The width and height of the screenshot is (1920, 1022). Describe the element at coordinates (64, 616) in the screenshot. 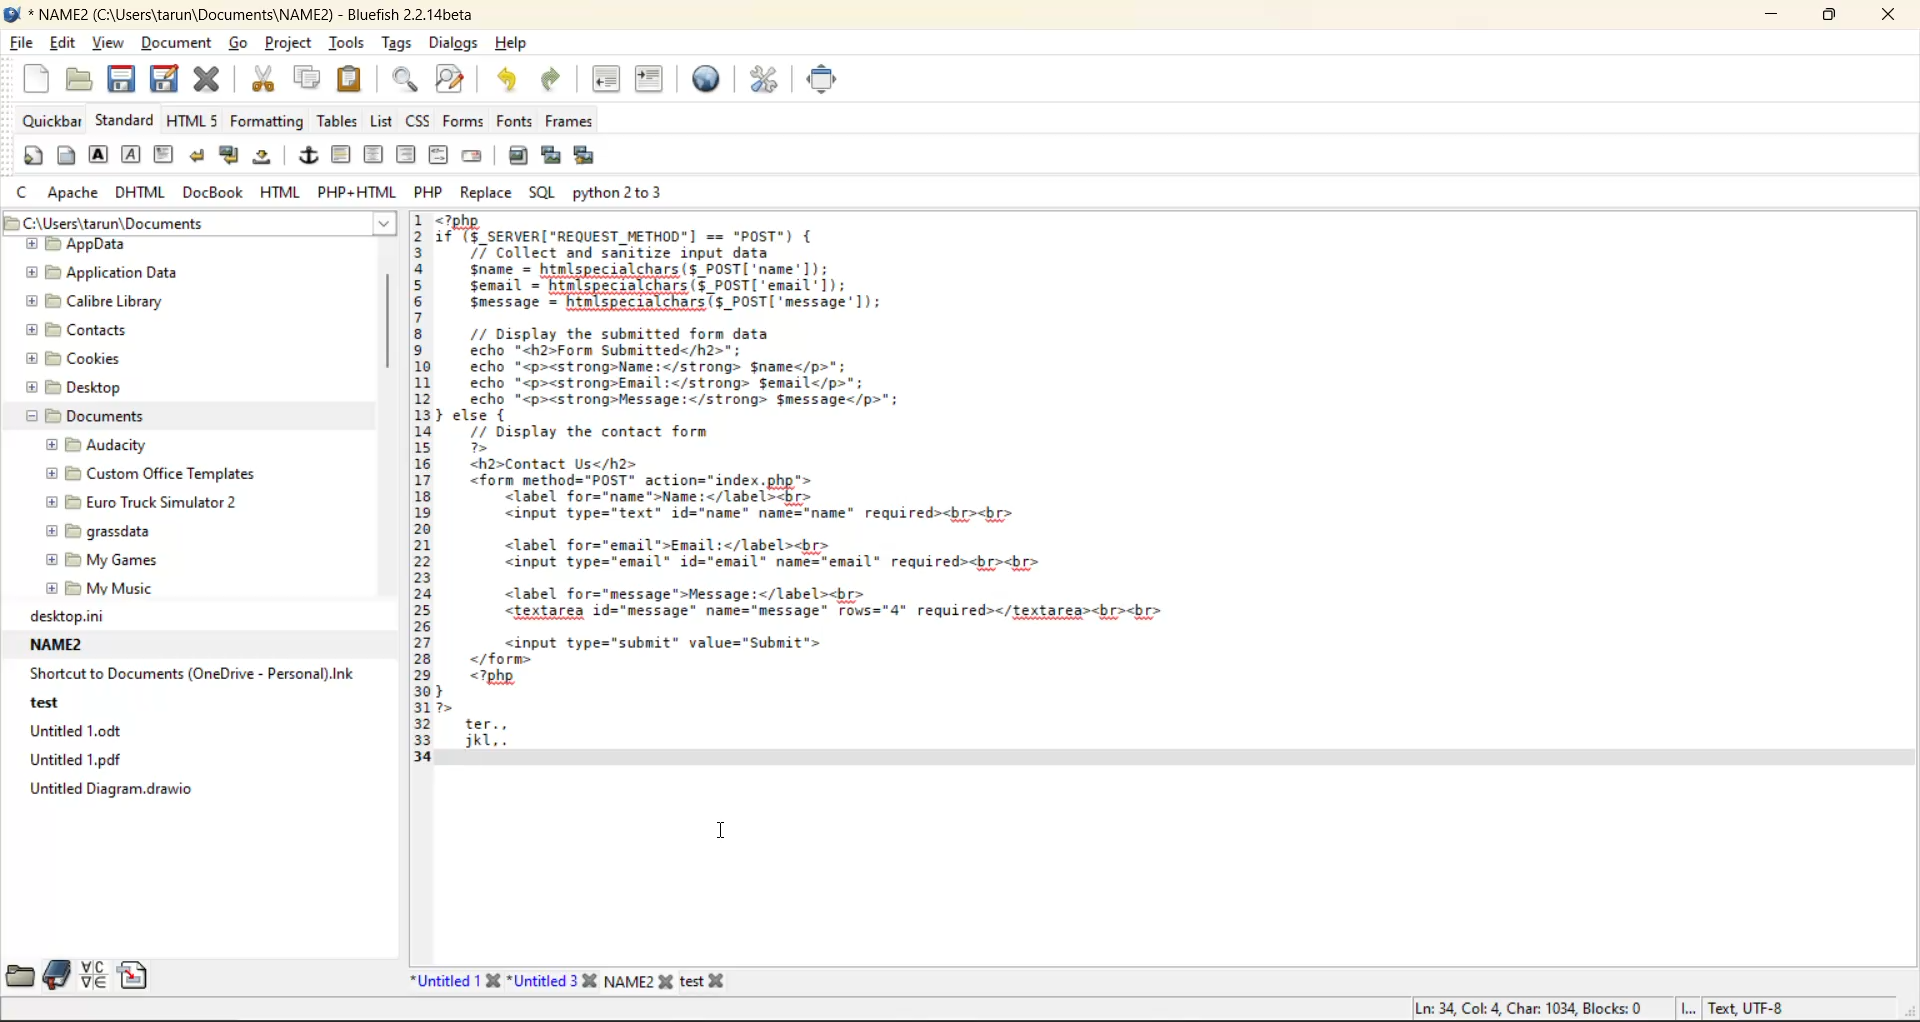

I see `desktop.ini` at that location.